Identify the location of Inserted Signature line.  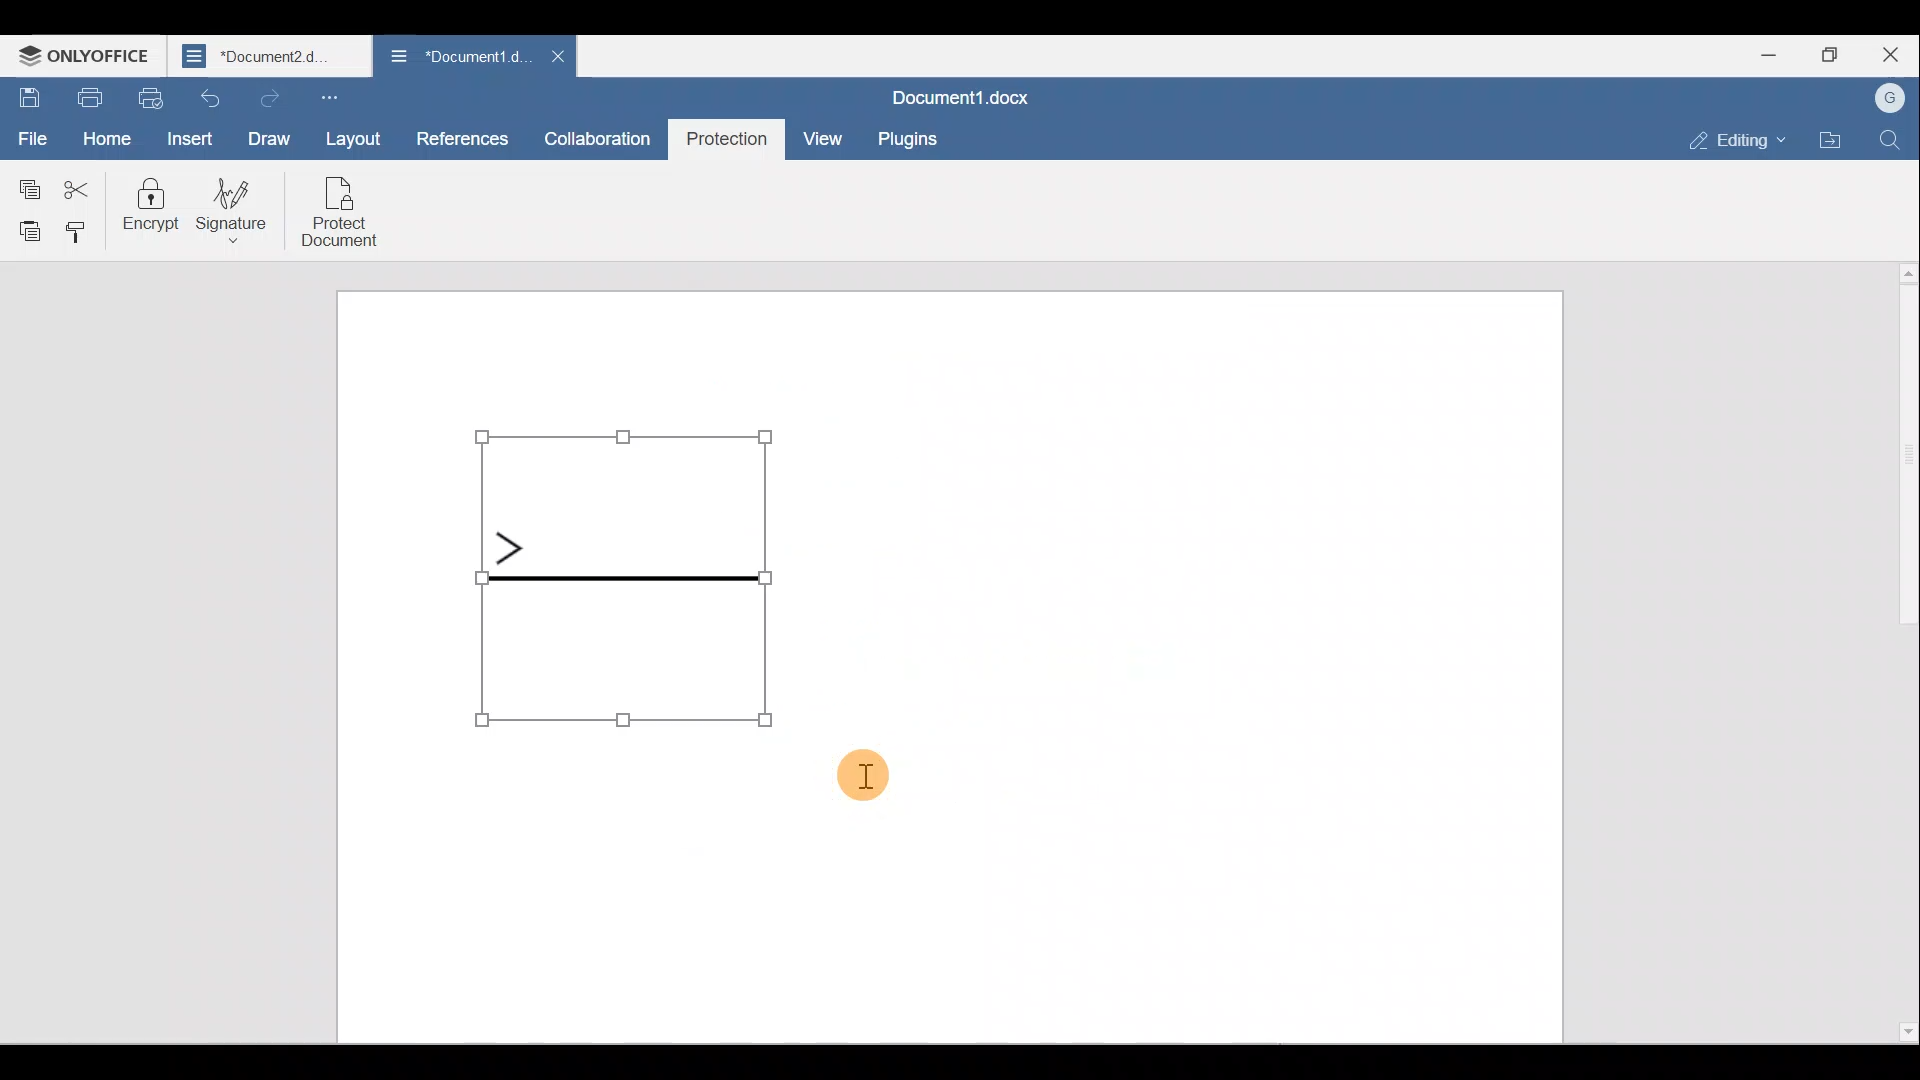
(623, 575).